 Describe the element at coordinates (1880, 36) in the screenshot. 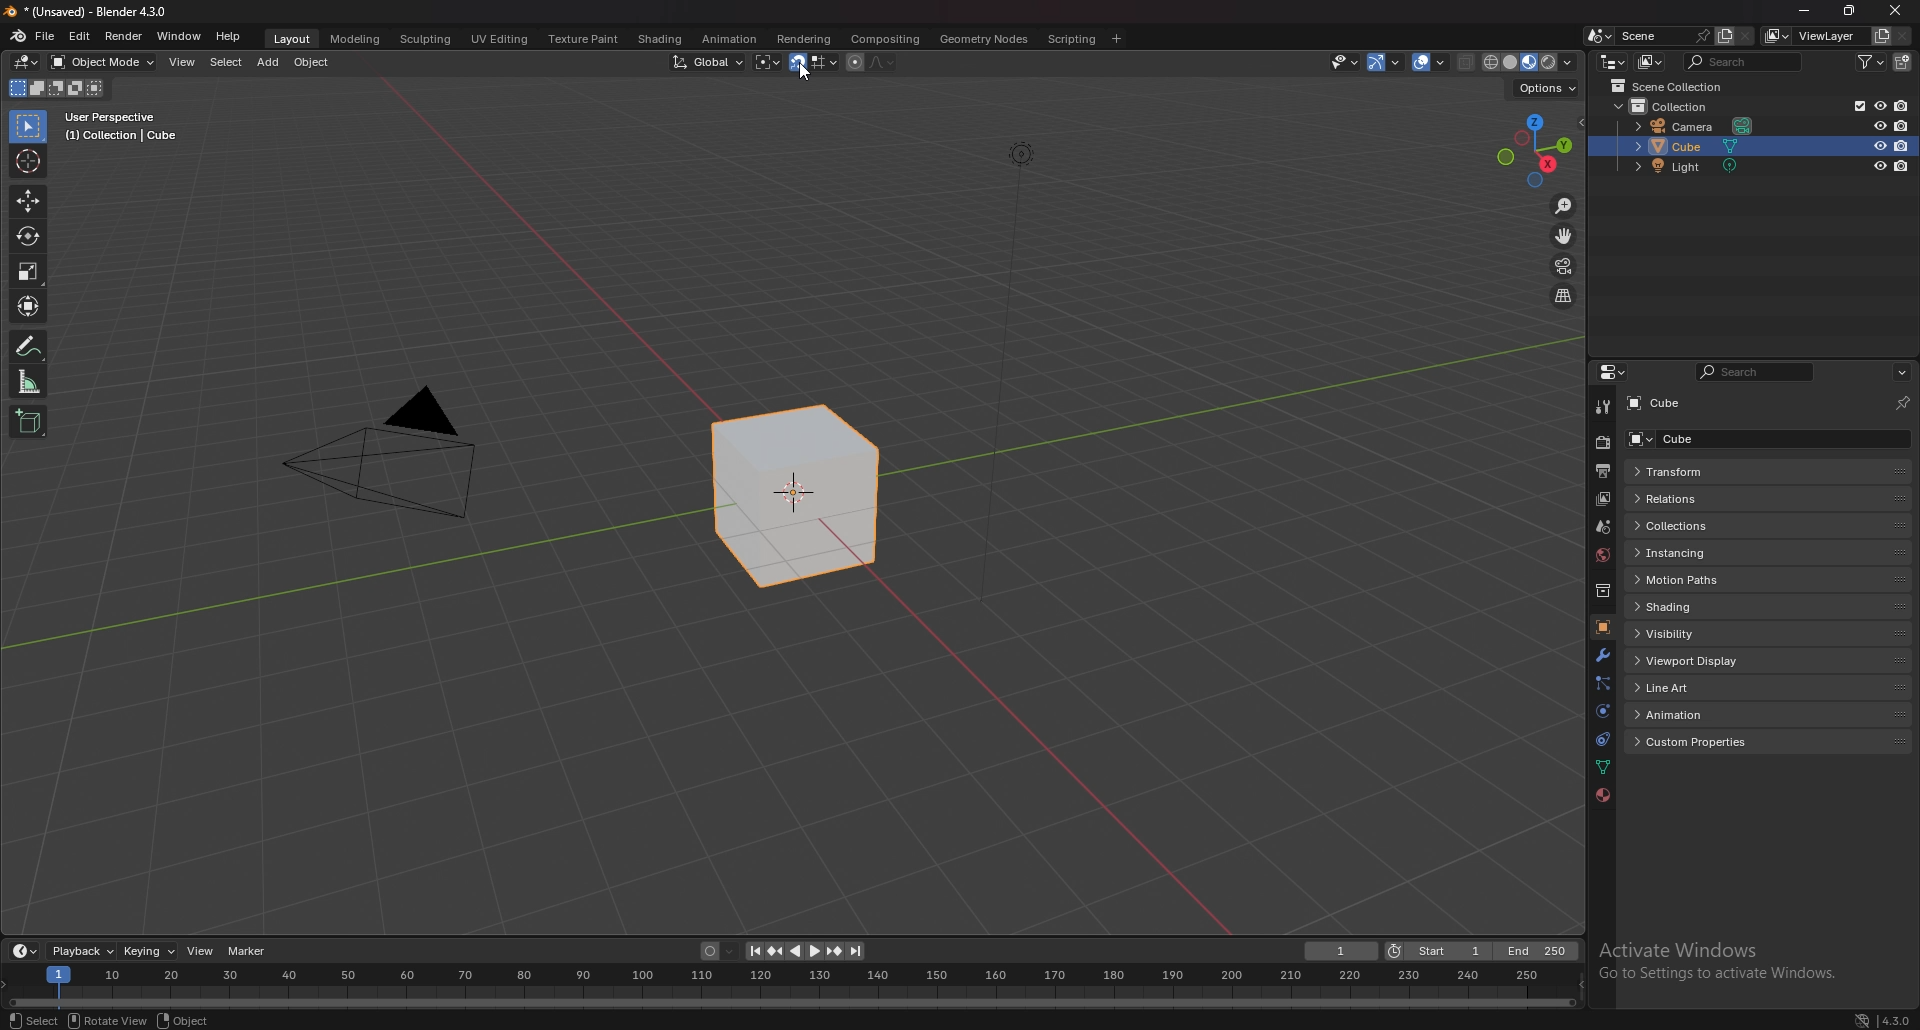

I see `add view layer` at that location.